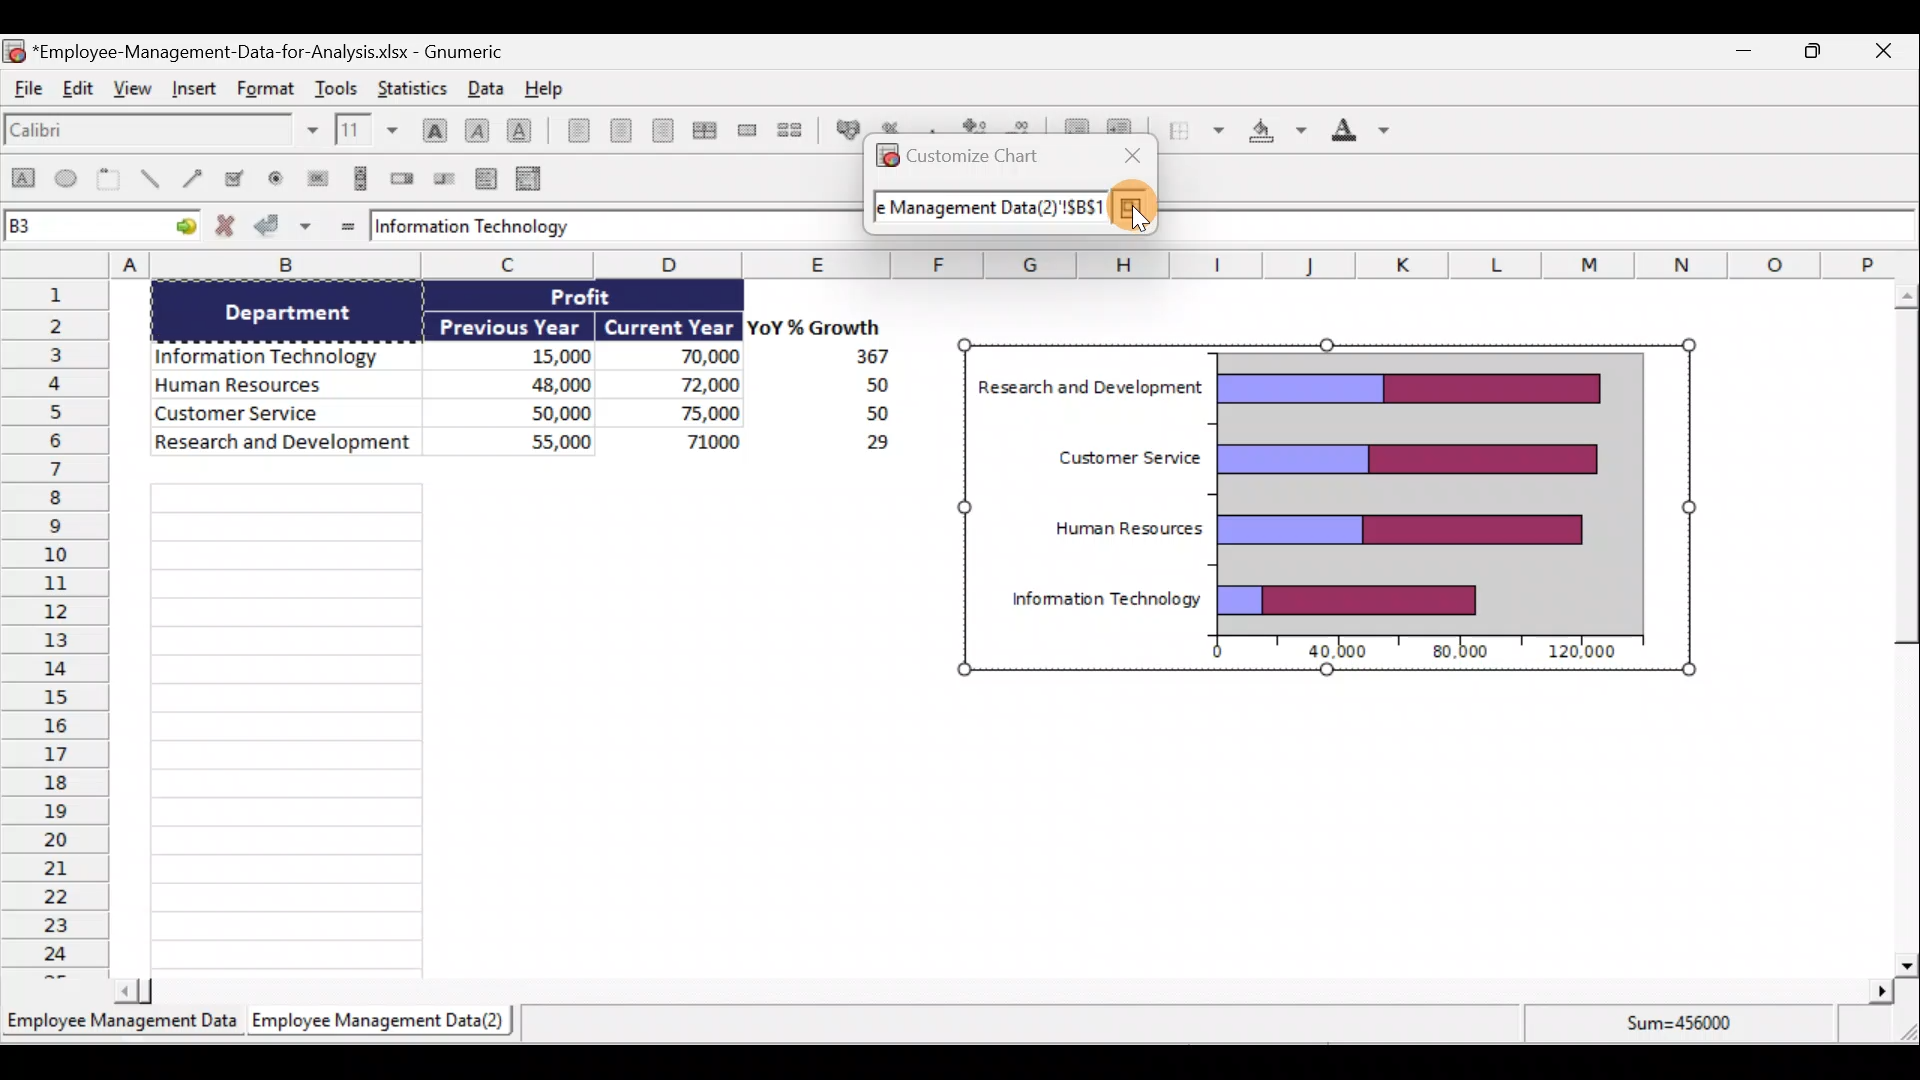 This screenshot has width=1920, height=1080. What do you see at coordinates (301, 312) in the screenshot?
I see `Department` at bounding box center [301, 312].